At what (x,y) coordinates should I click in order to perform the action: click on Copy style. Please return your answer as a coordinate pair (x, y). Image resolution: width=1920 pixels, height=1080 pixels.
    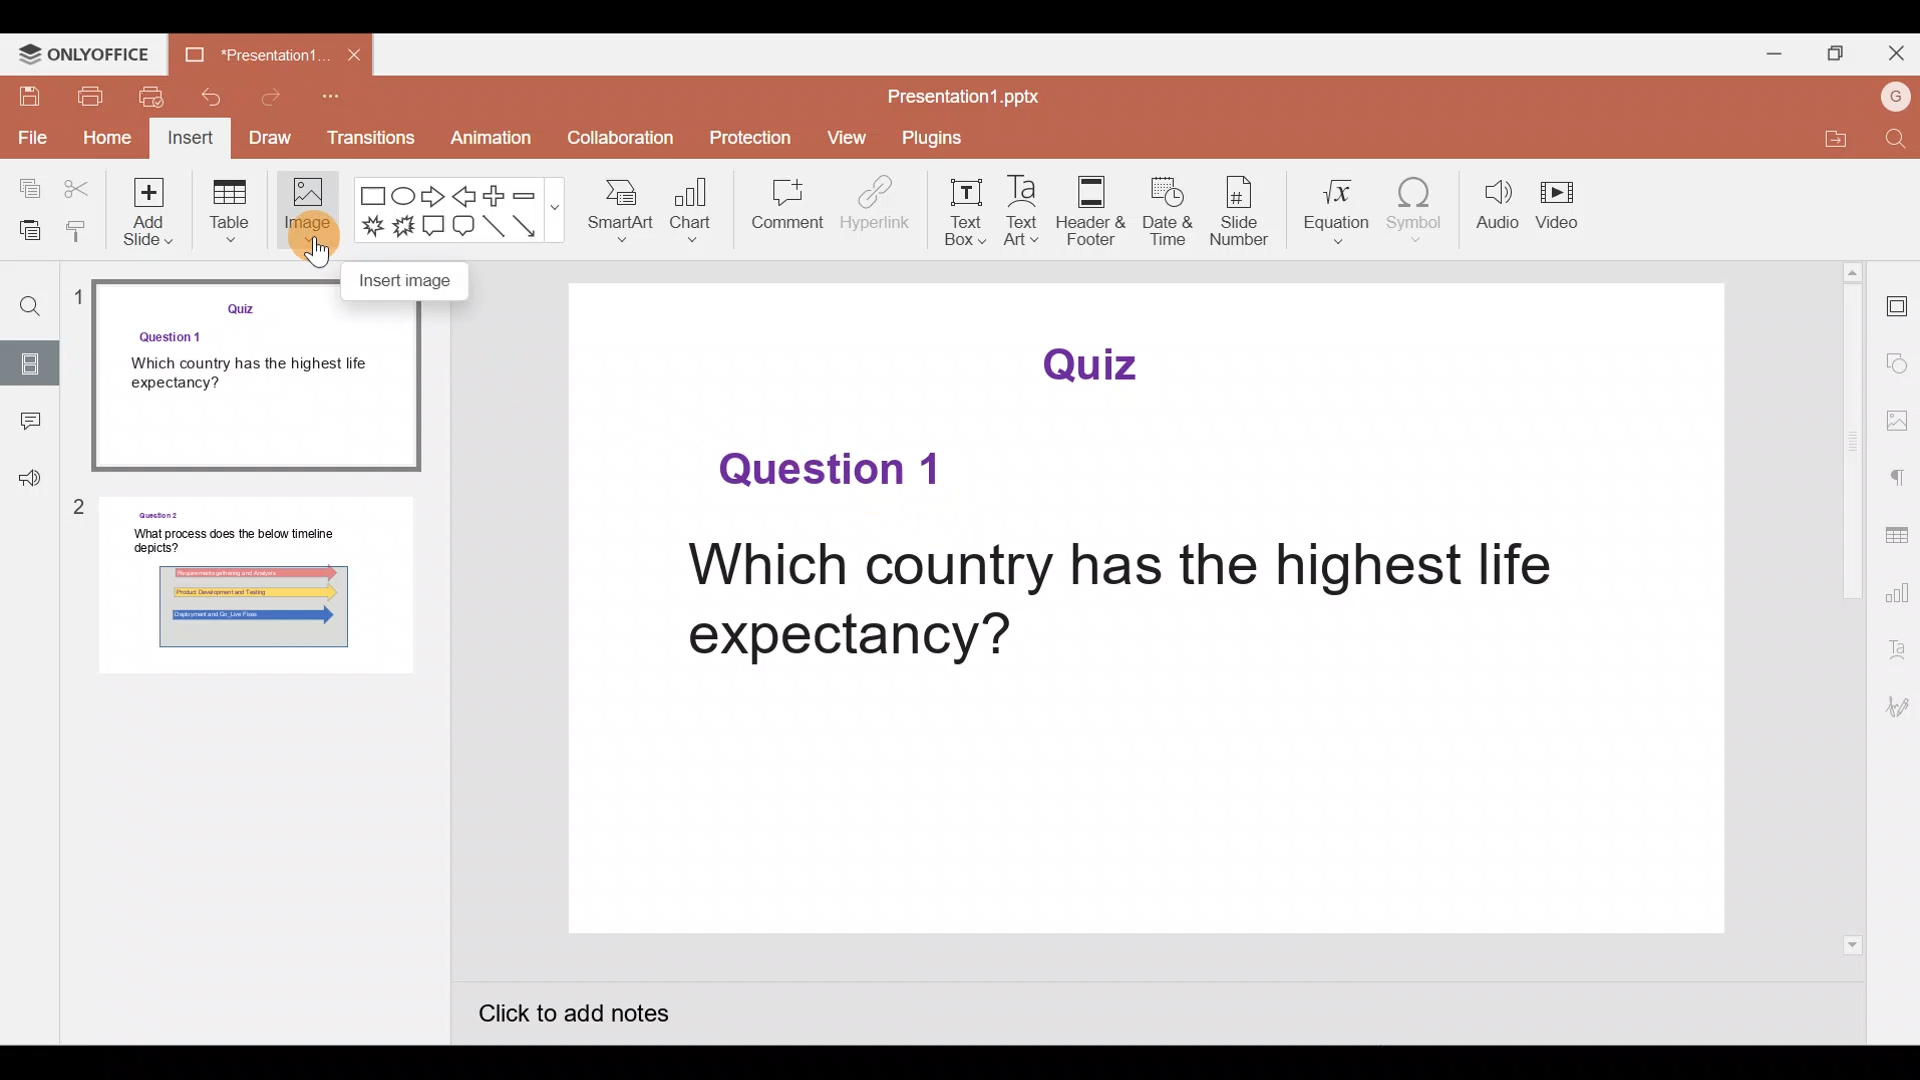
    Looking at the image, I should click on (78, 225).